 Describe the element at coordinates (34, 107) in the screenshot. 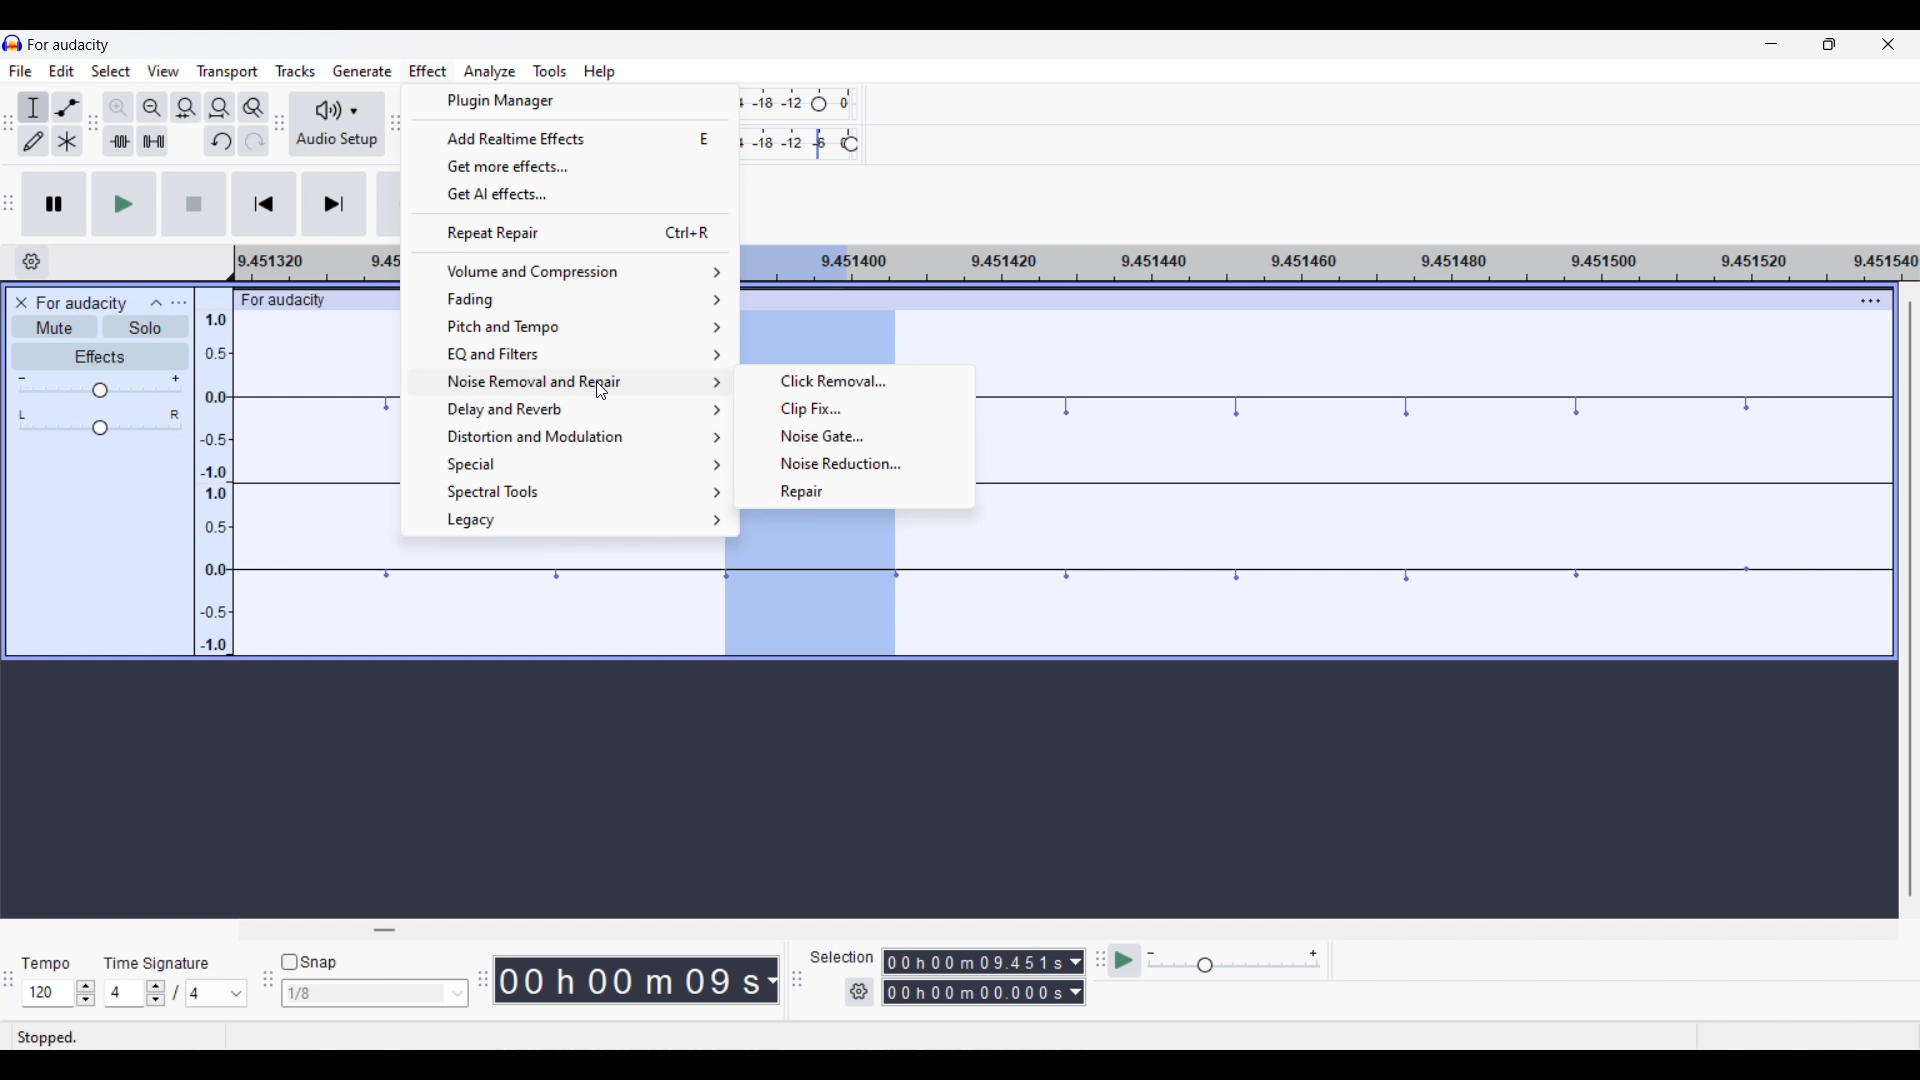

I see `Selection tool` at that location.